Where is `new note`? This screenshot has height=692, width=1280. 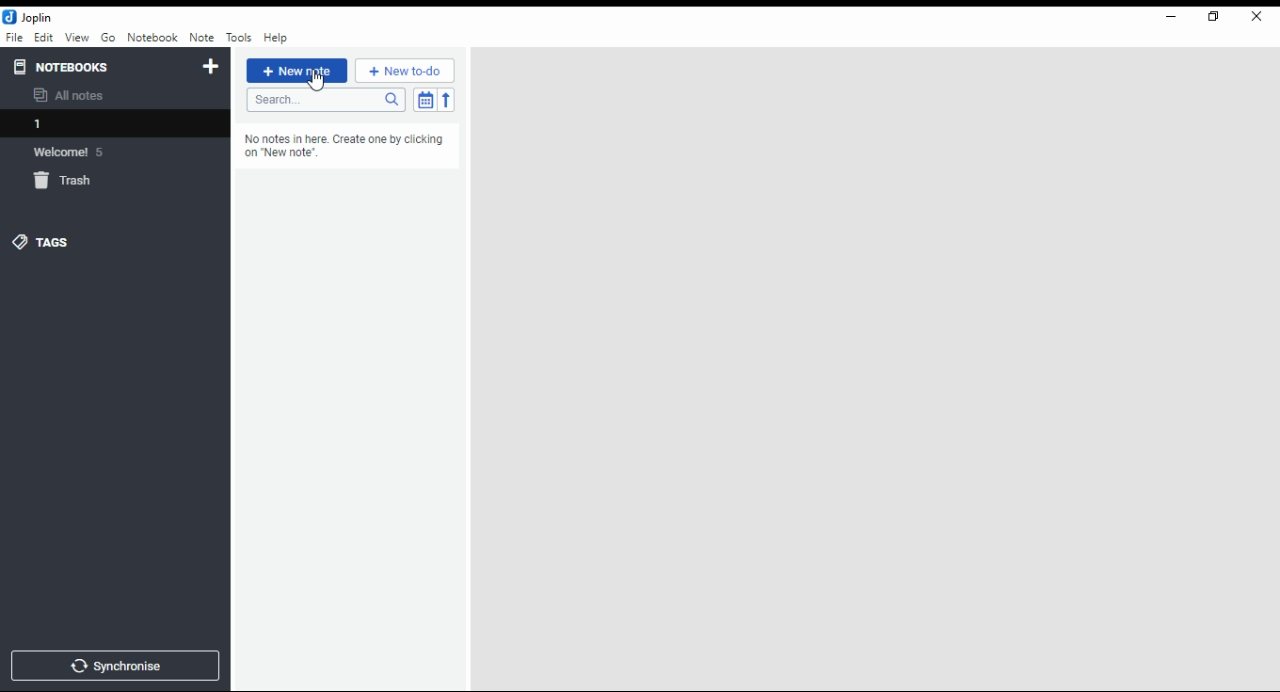 new note is located at coordinates (296, 71).